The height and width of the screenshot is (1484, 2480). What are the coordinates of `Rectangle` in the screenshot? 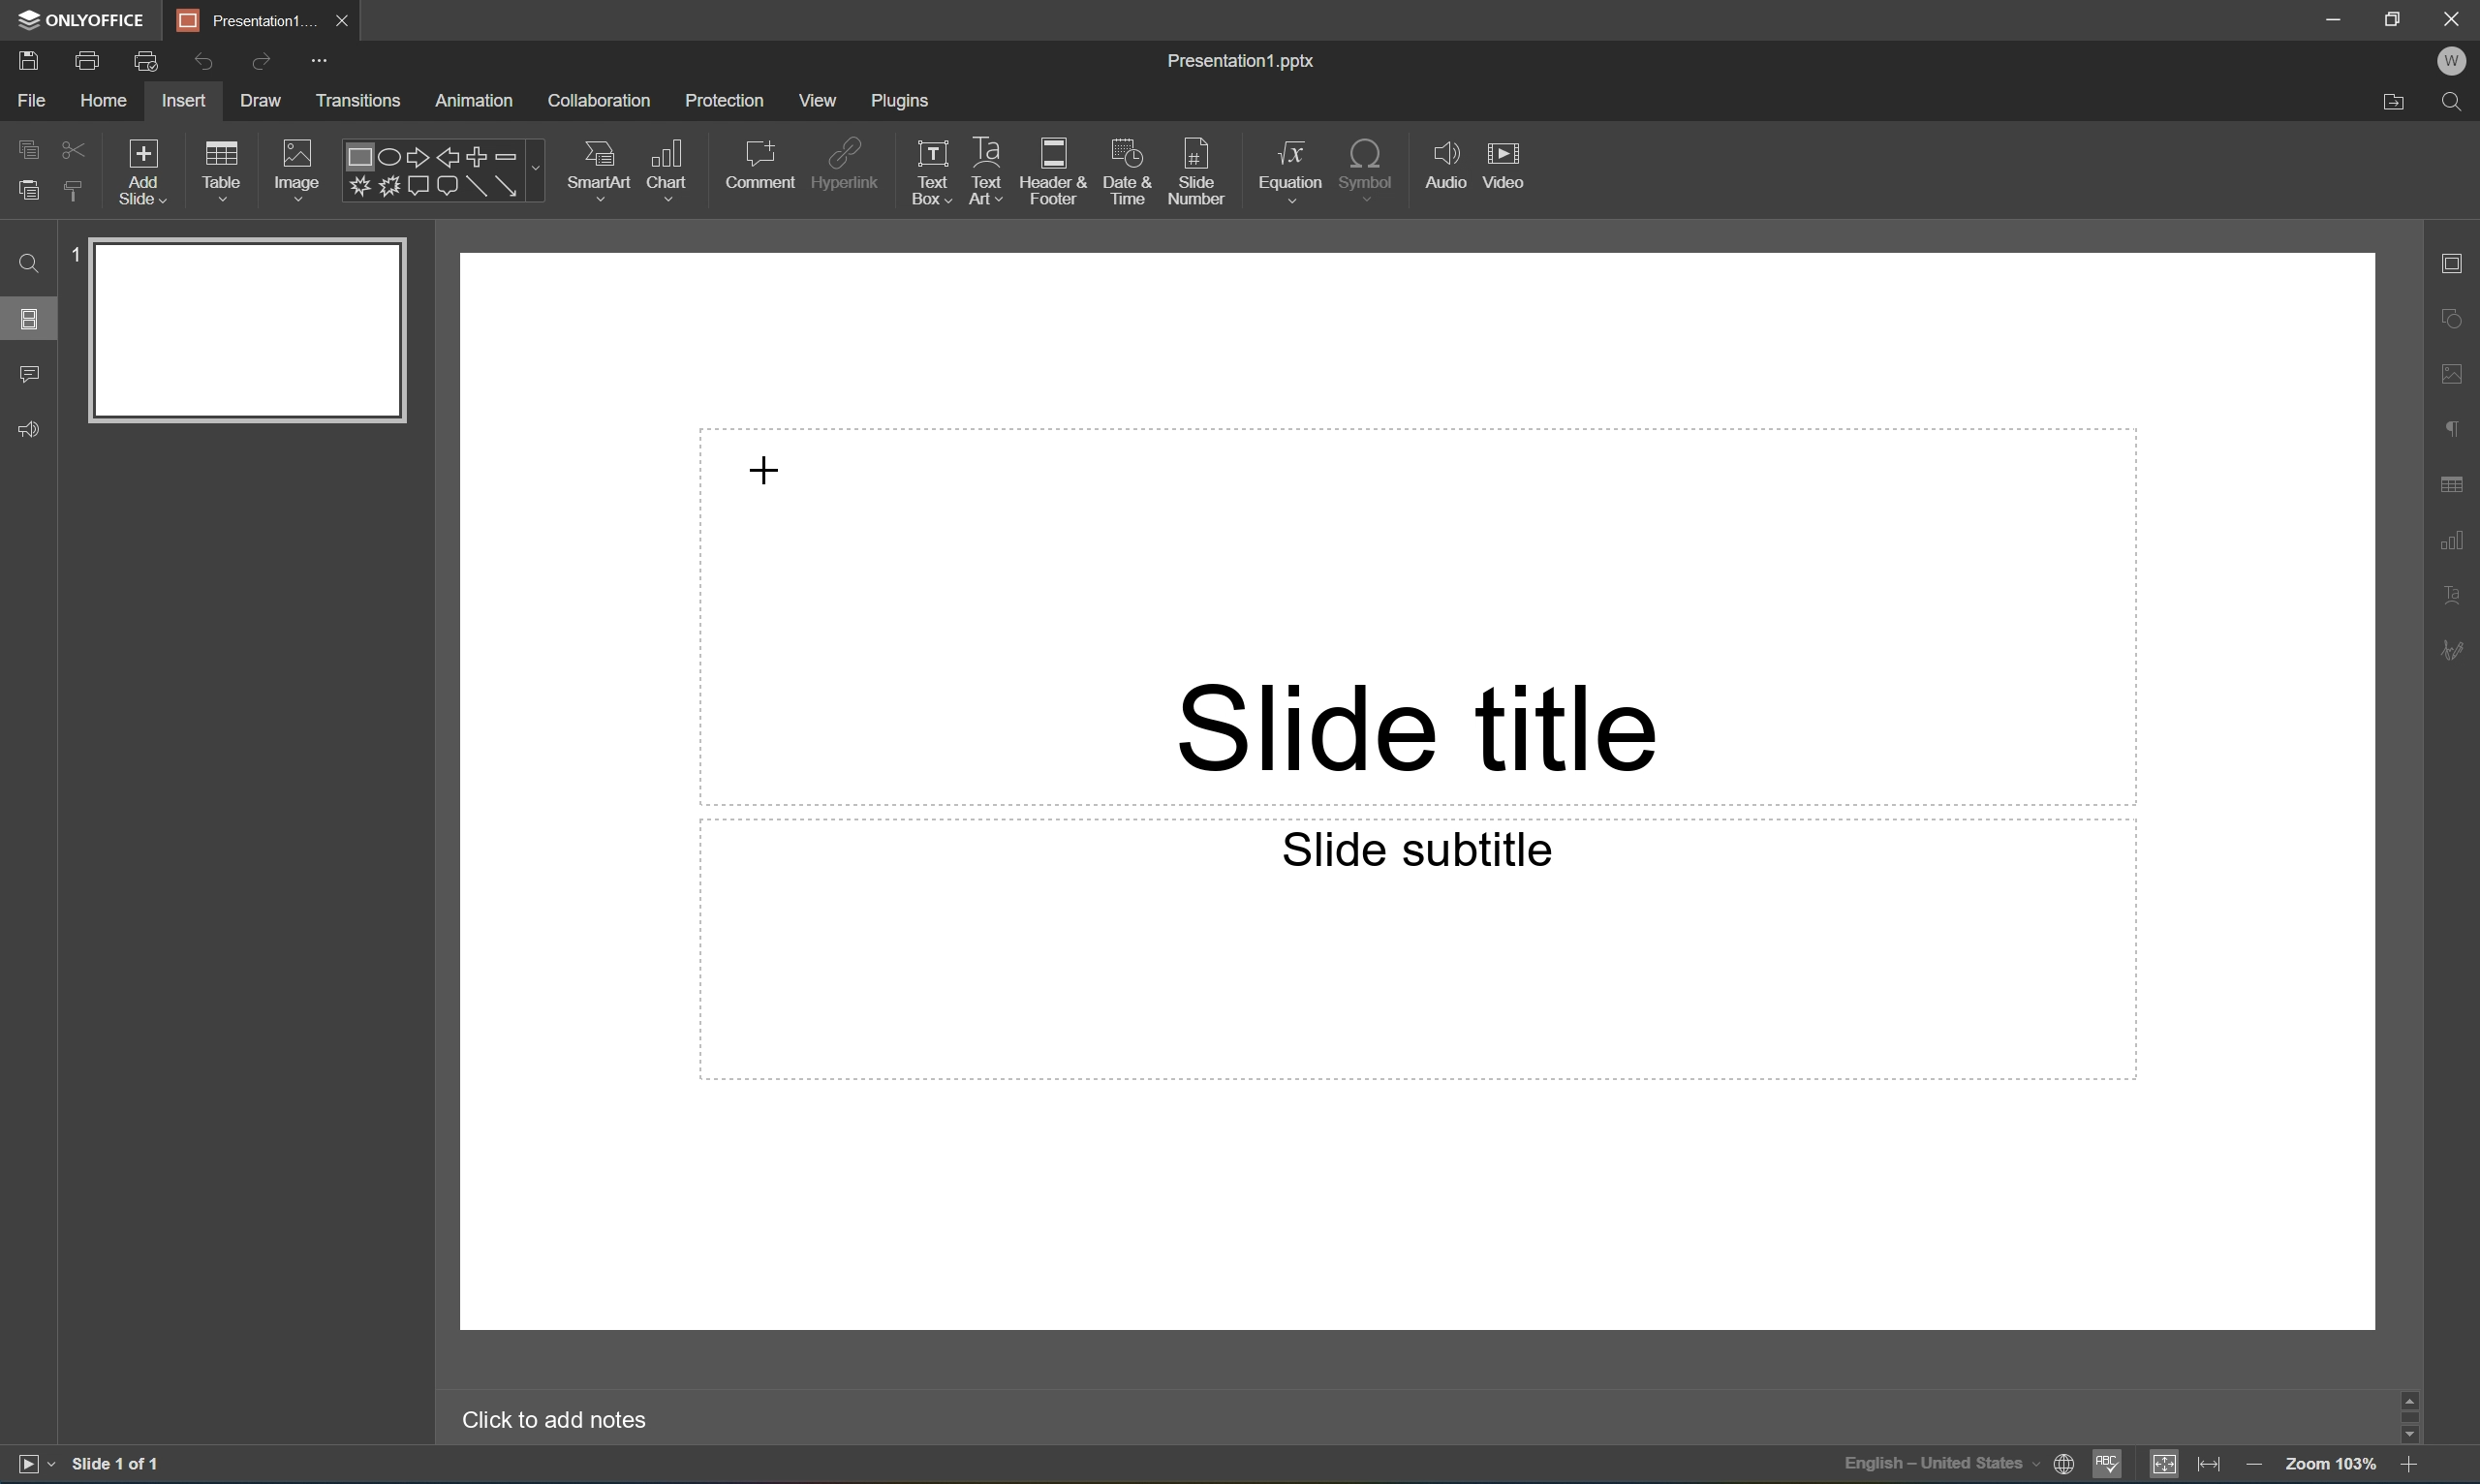 It's located at (355, 158).